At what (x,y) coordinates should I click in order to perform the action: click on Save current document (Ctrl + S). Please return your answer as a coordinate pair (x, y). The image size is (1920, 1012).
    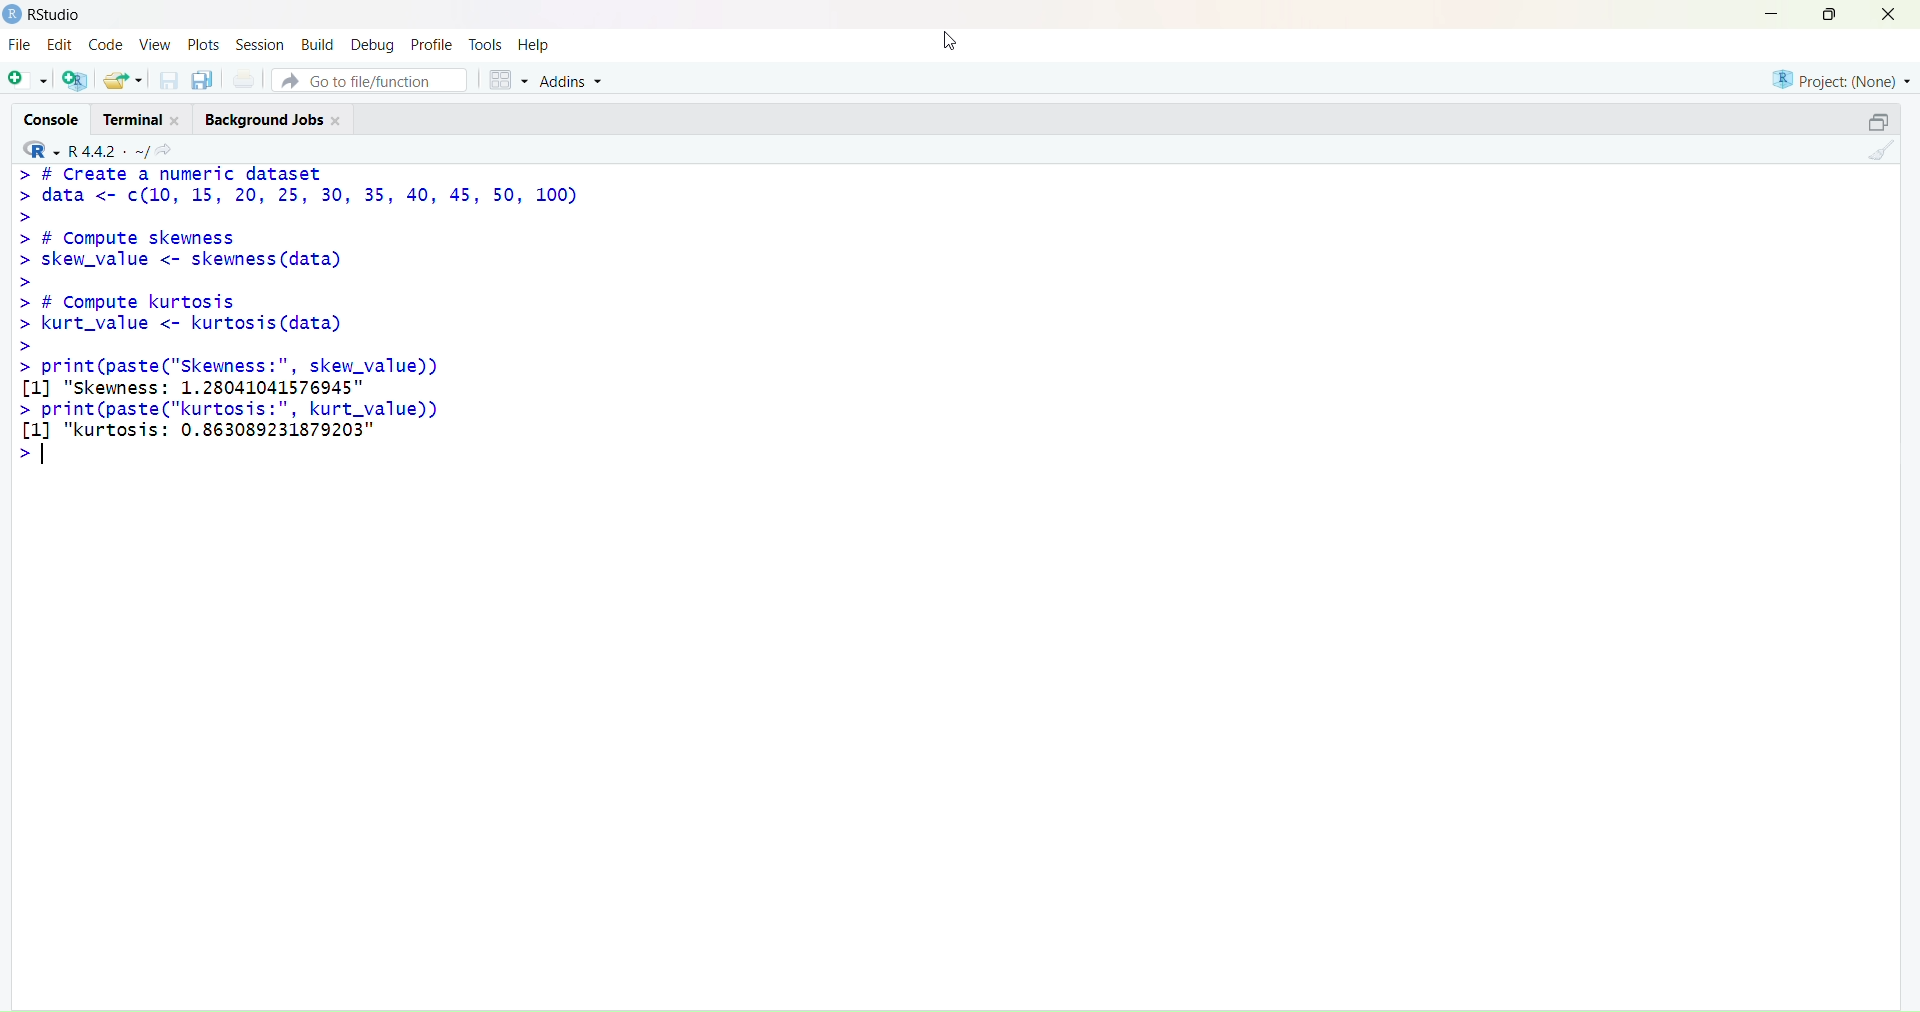
    Looking at the image, I should click on (167, 82).